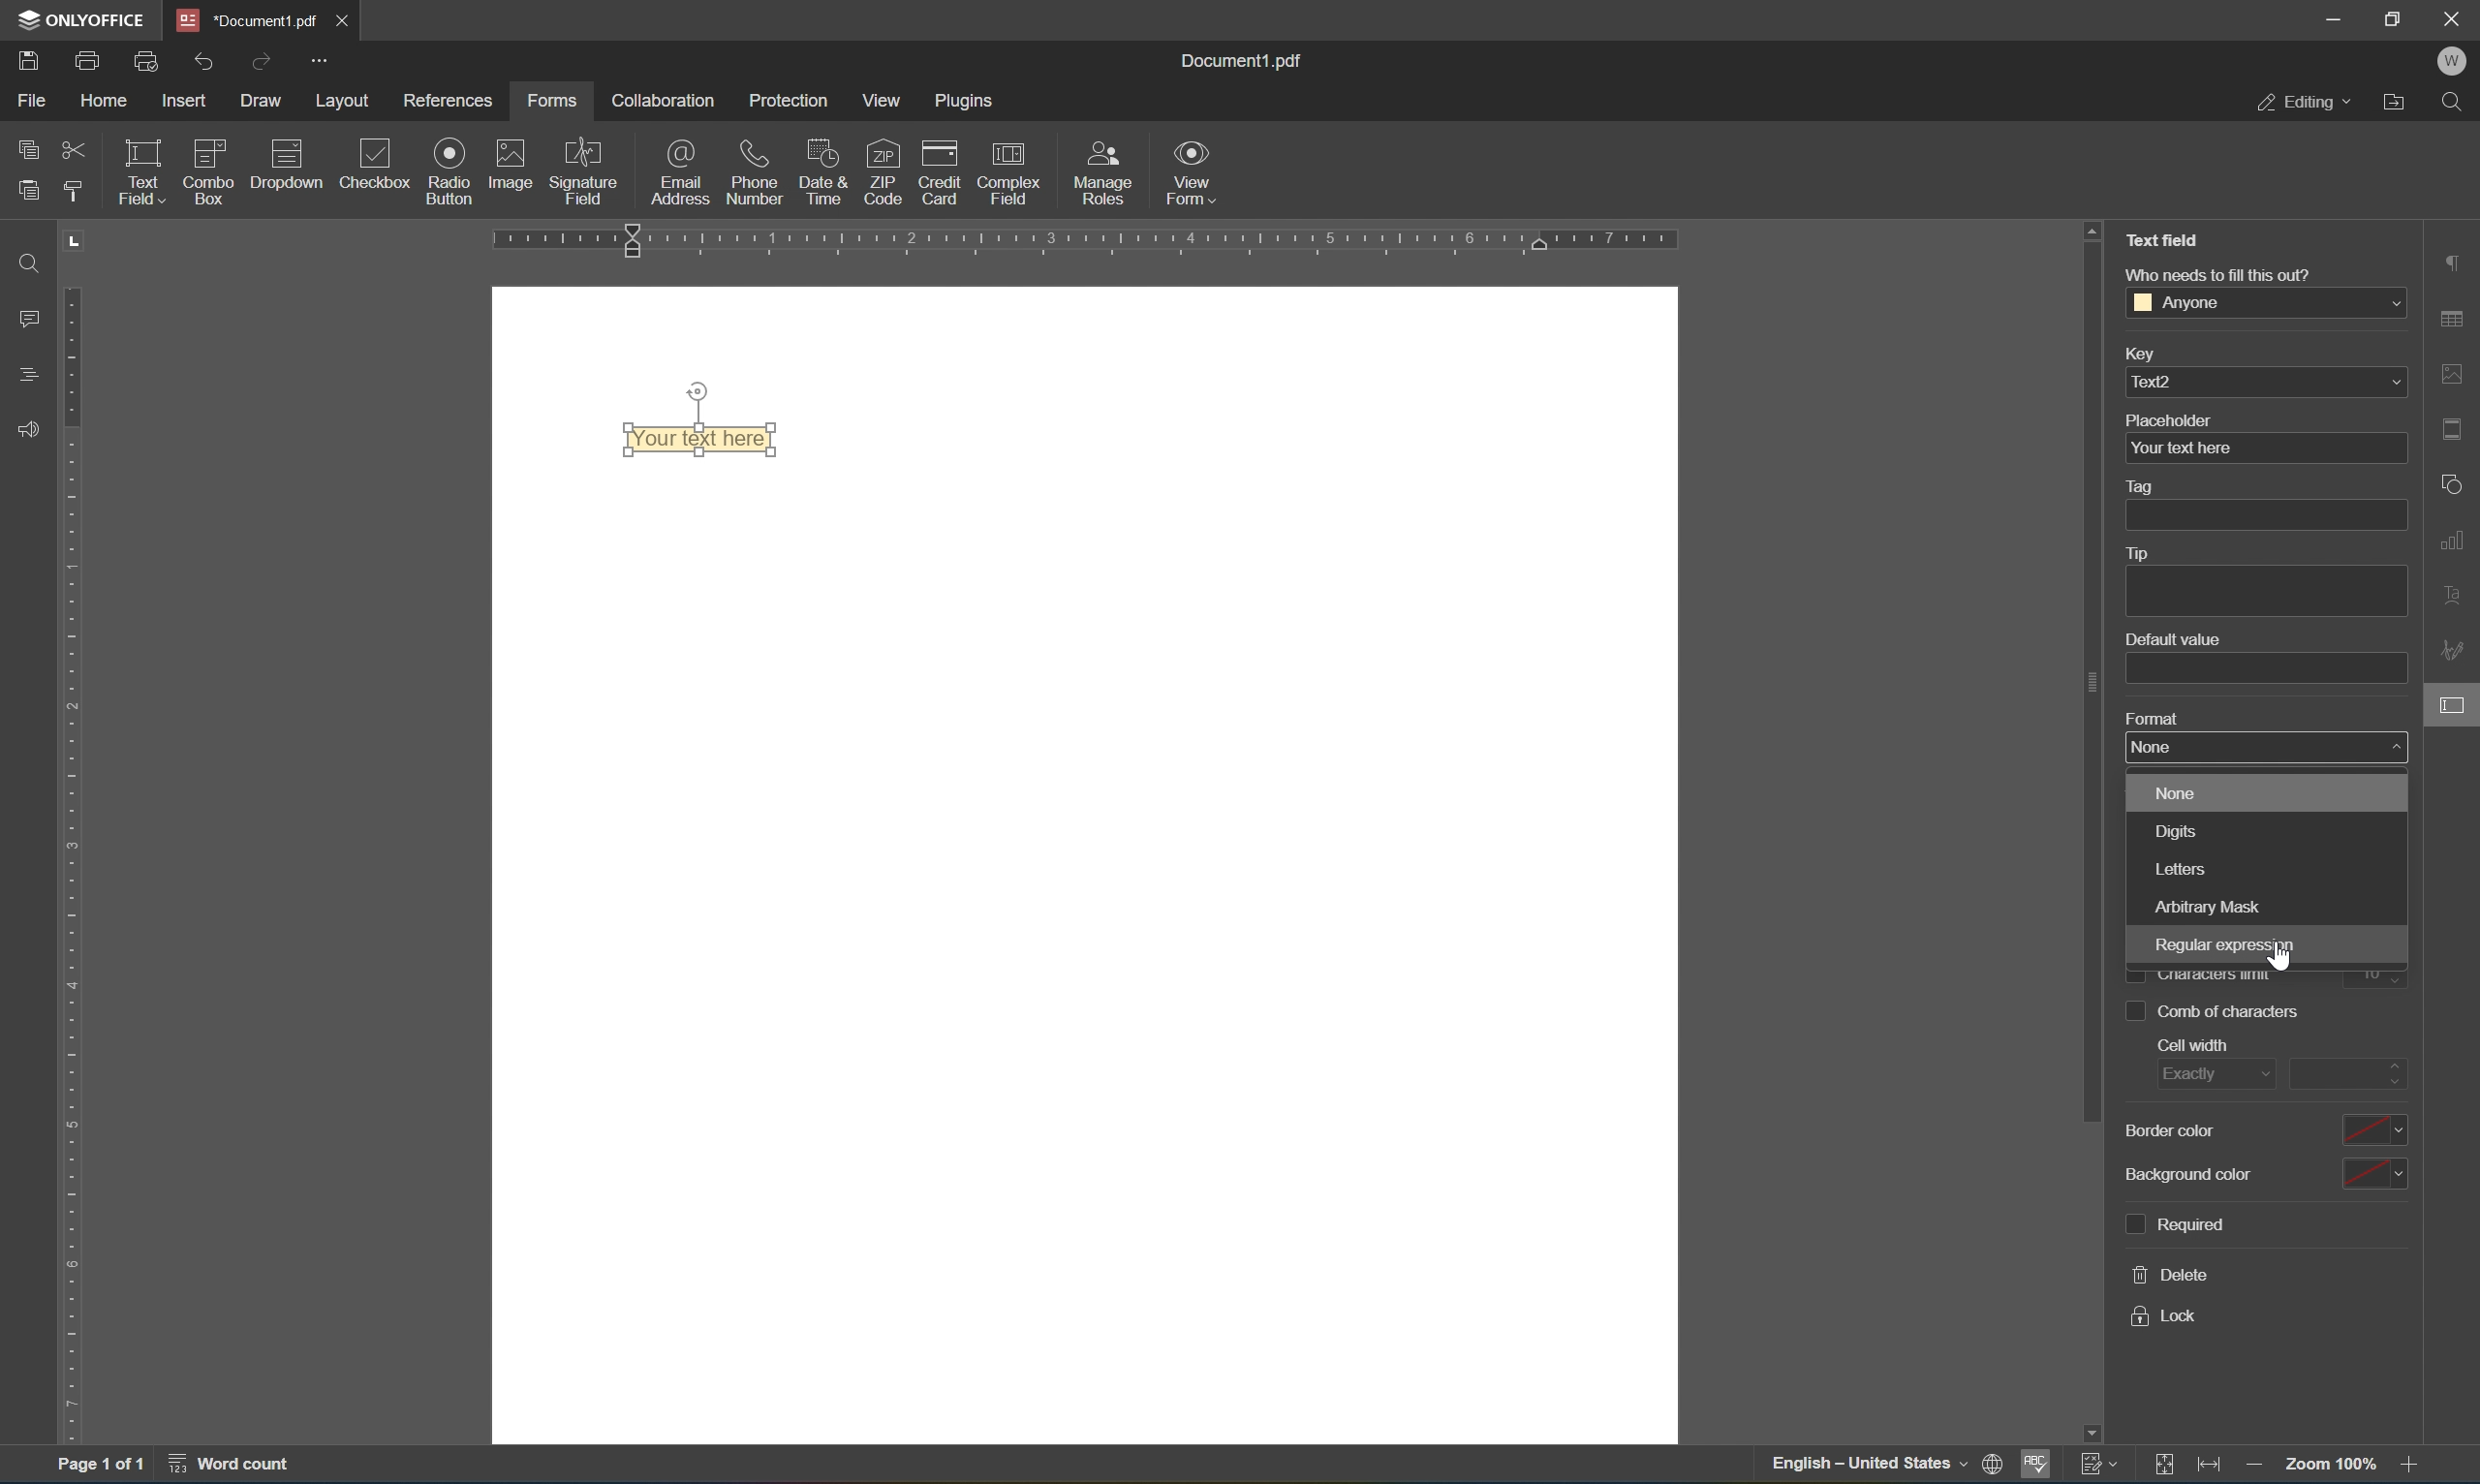 This screenshot has width=2480, height=1484. What do you see at coordinates (2455, 317) in the screenshot?
I see `table settings` at bounding box center [2455, 317].